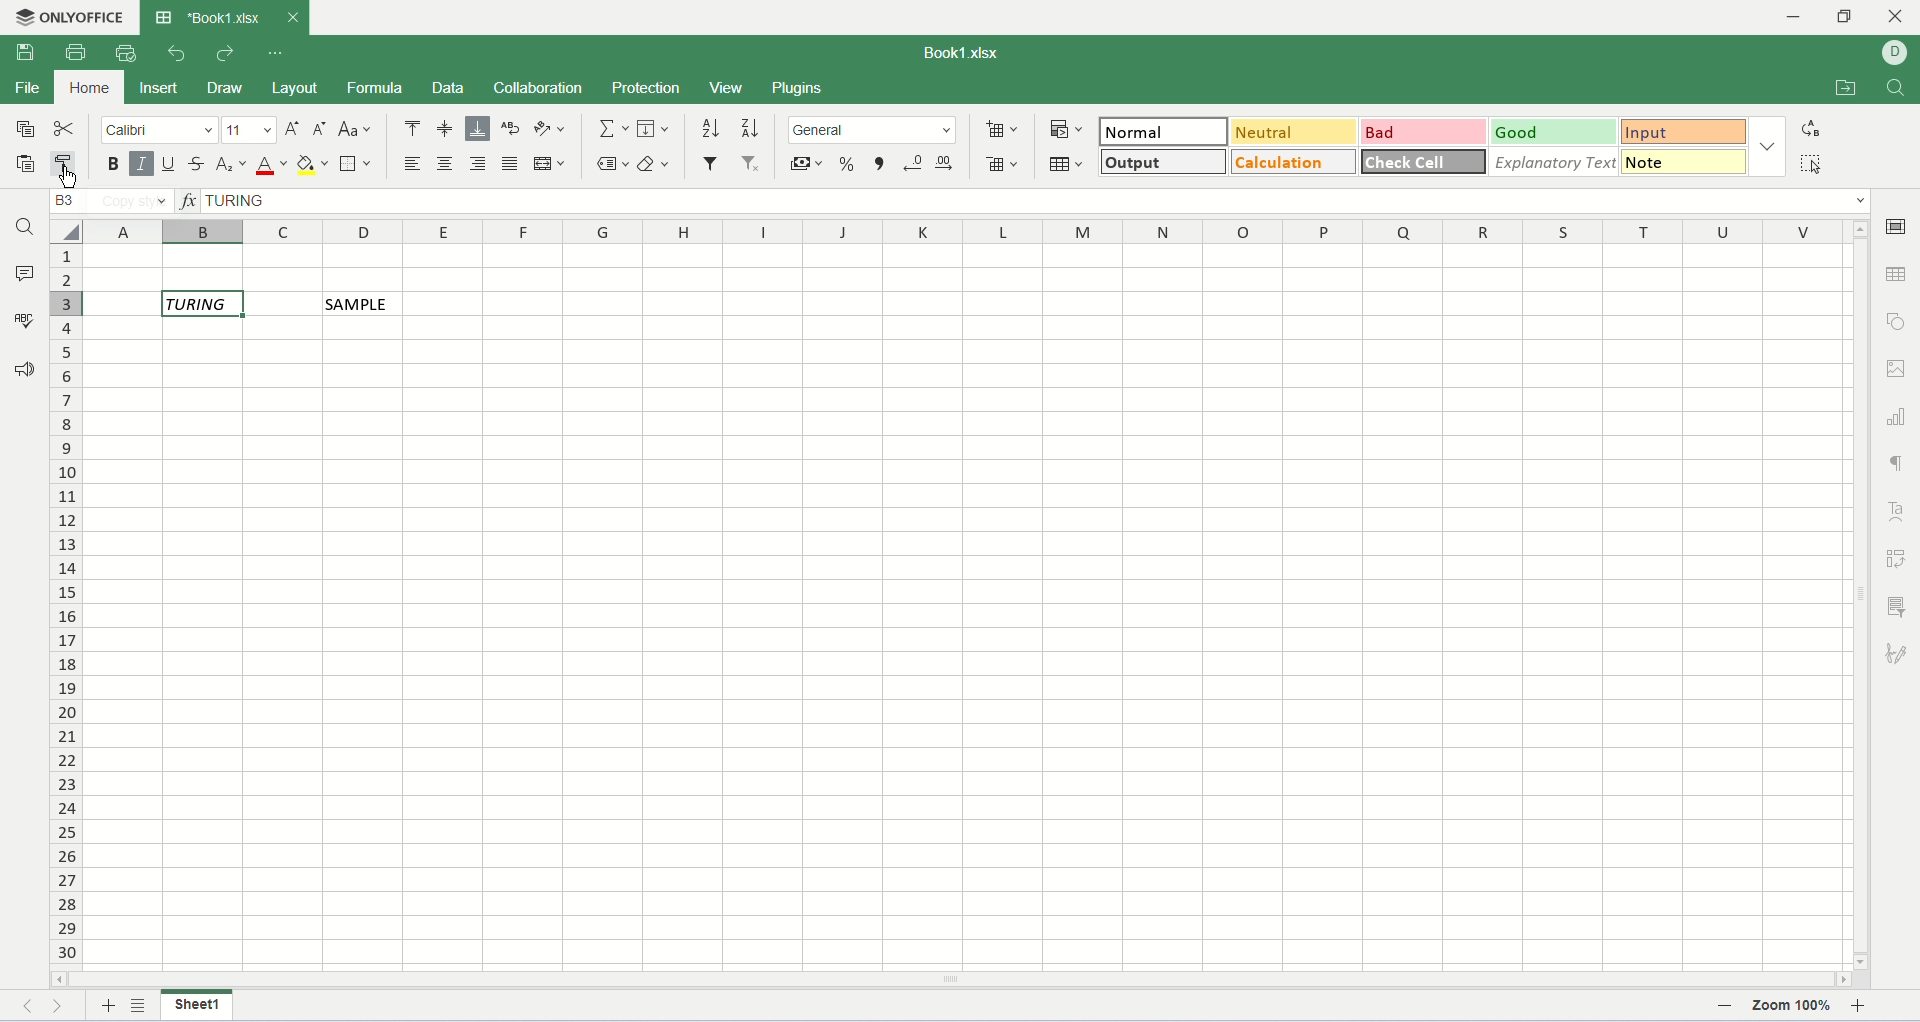 Image resolution: width=1920 pixels, height=1022 pixels. Describe the element at coordinates (1900, 225) in the screenshot. I see `cell settings` at that location.